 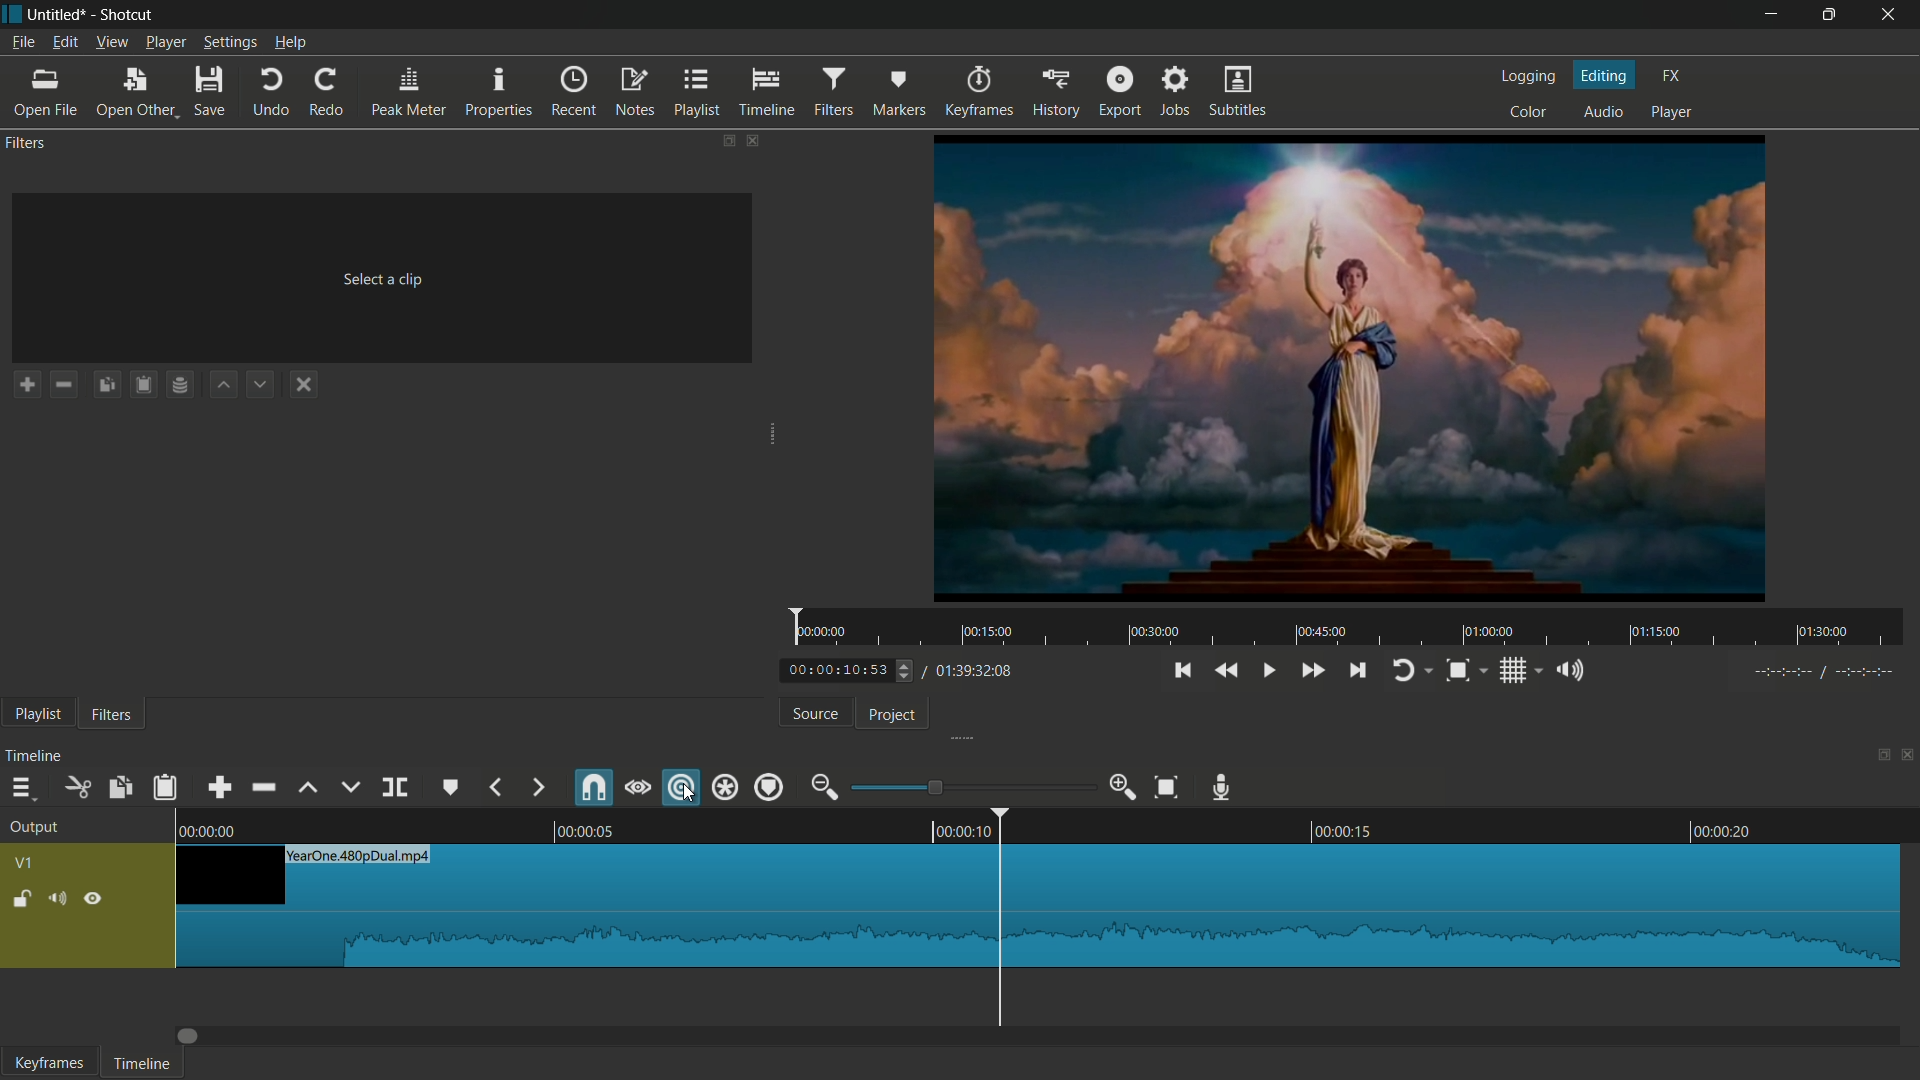 What do you see at coordinates (595, 788) in the screenshot?
I see `snap` at bounding box center [595, 788].